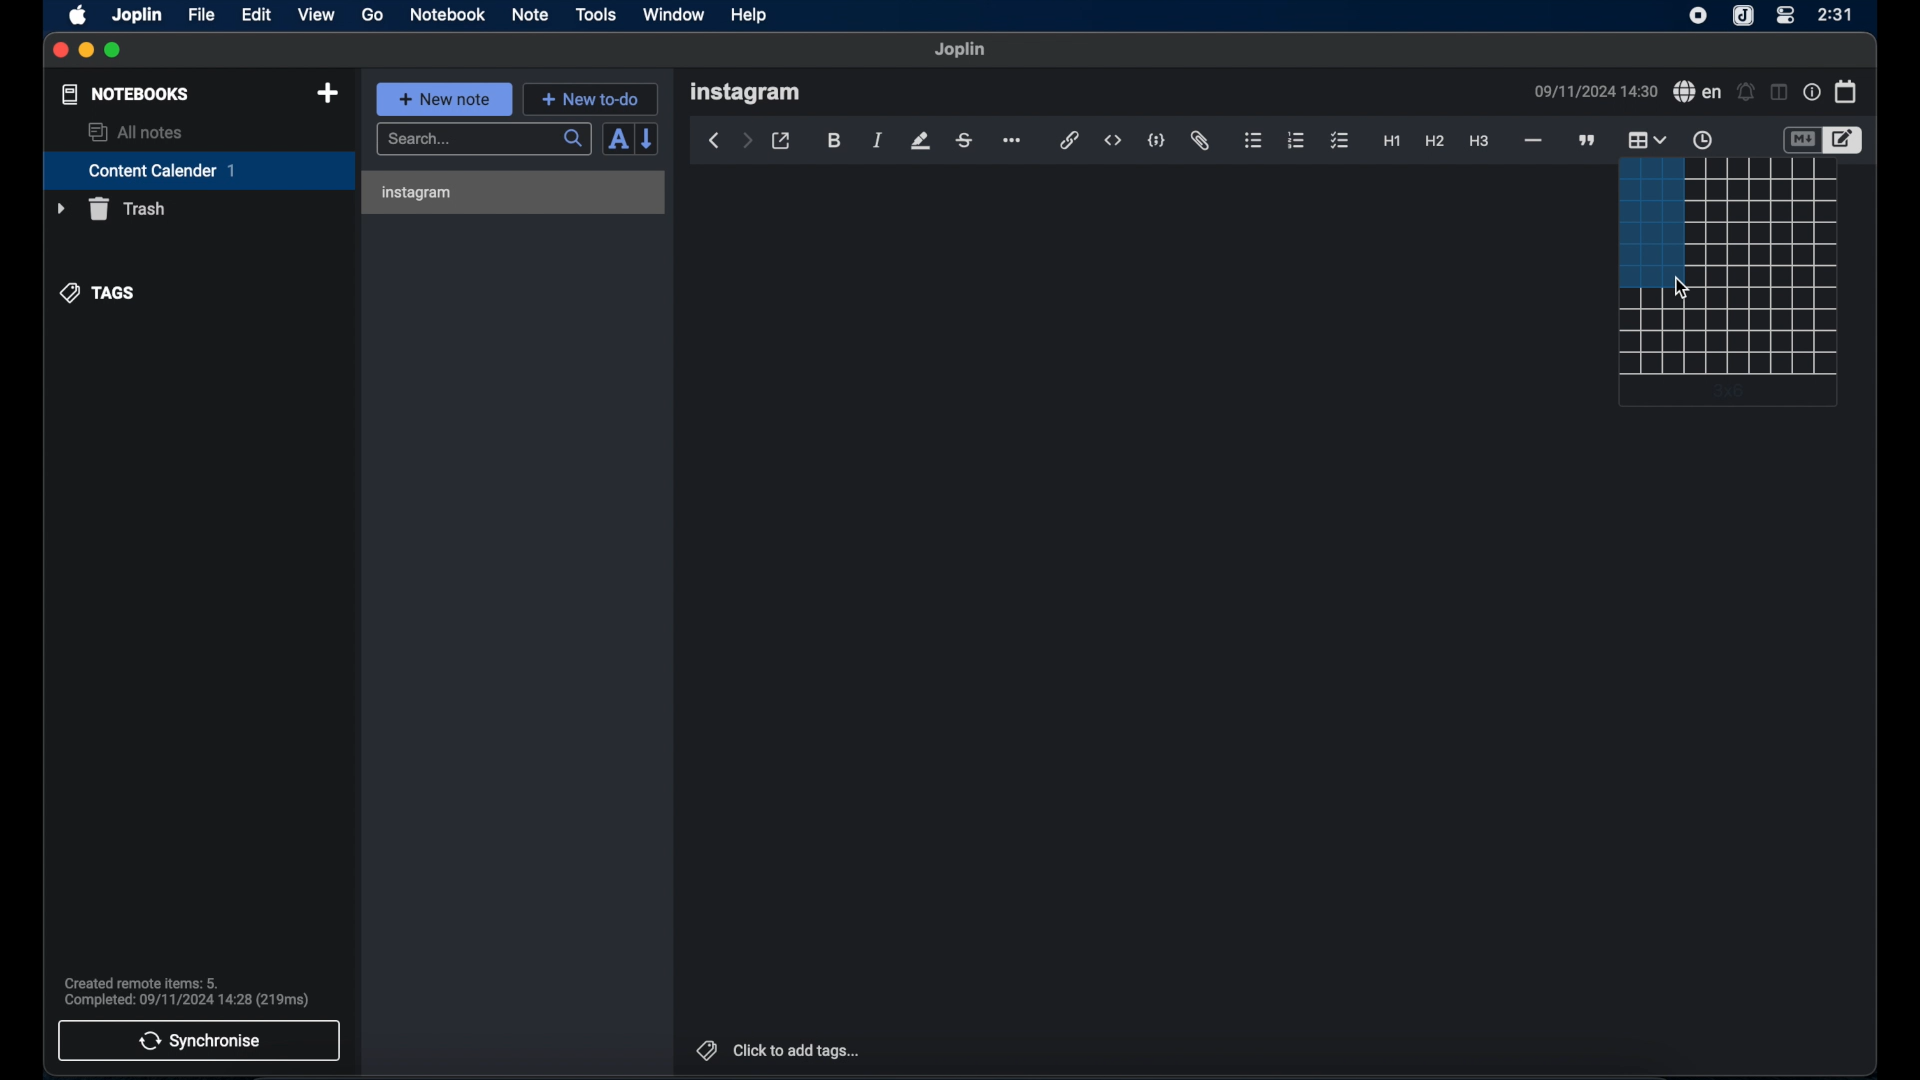 The image size is (1920, 1080). Describe the element at coordinates (98, 293) in the screenshot. I see `tags` at that location.